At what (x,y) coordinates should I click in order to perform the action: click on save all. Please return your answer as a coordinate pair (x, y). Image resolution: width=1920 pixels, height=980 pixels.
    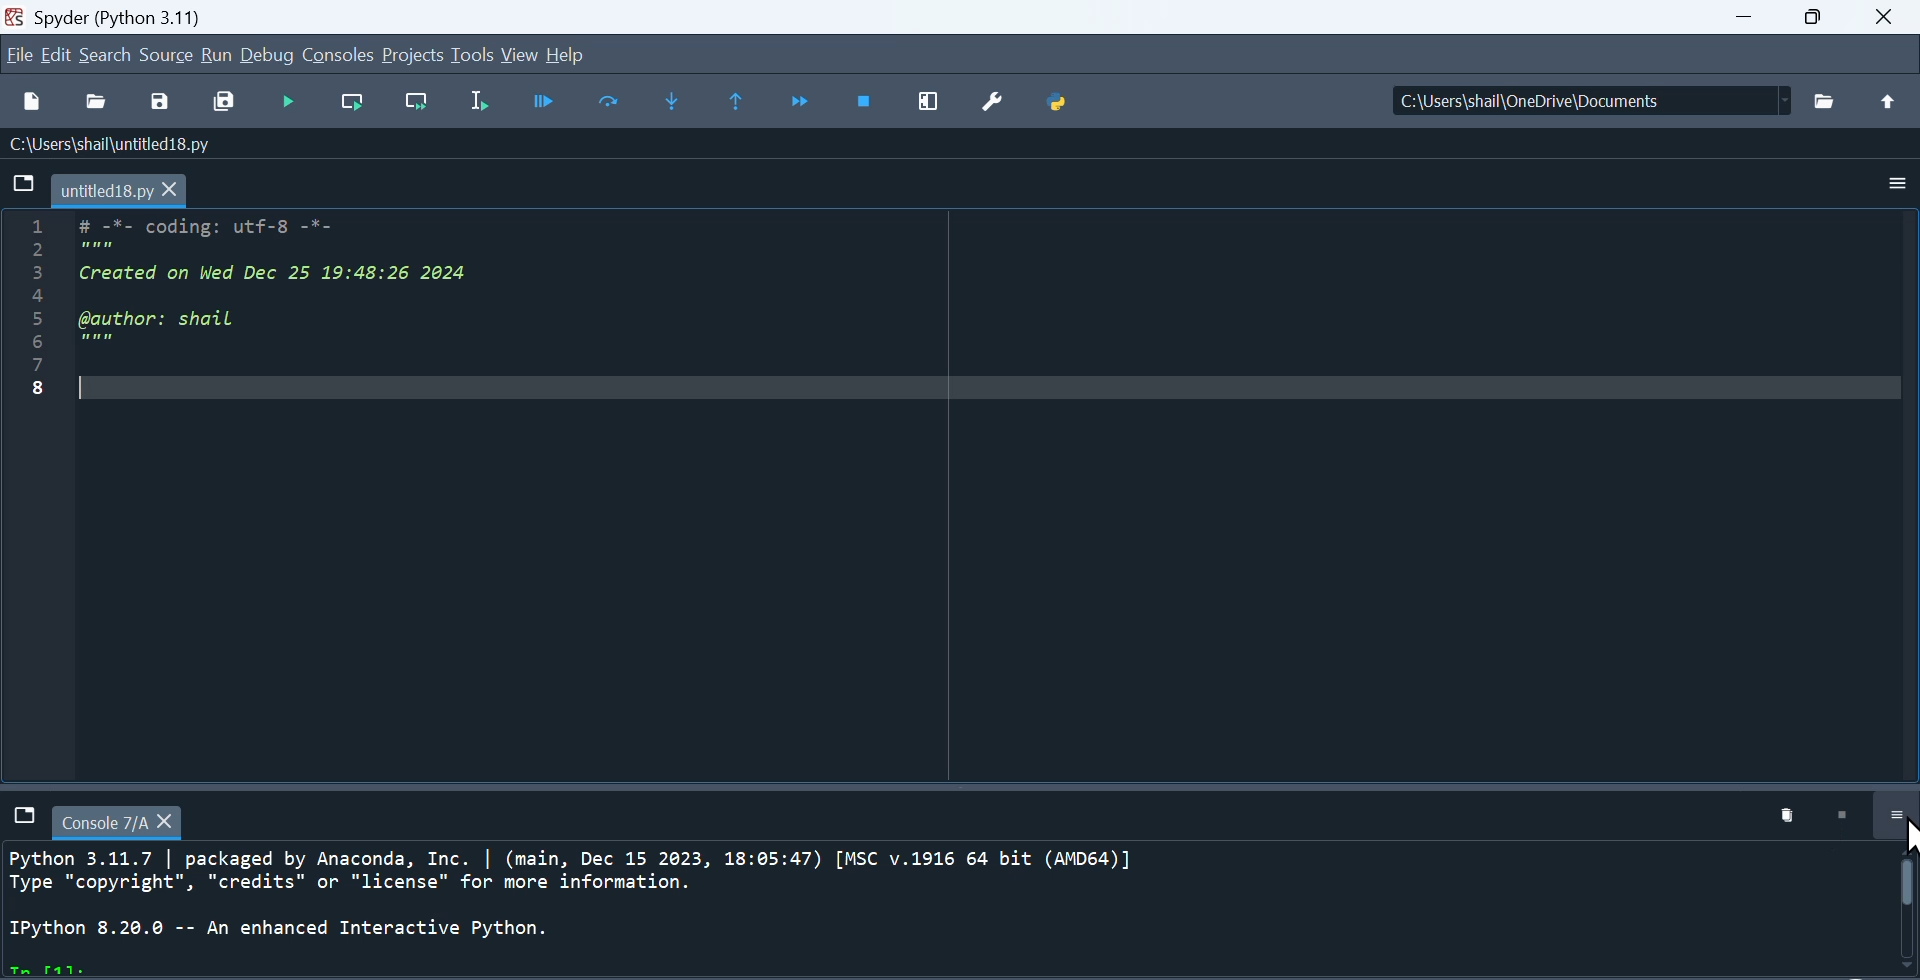
    Looking at the image, I should click on (229, 102).